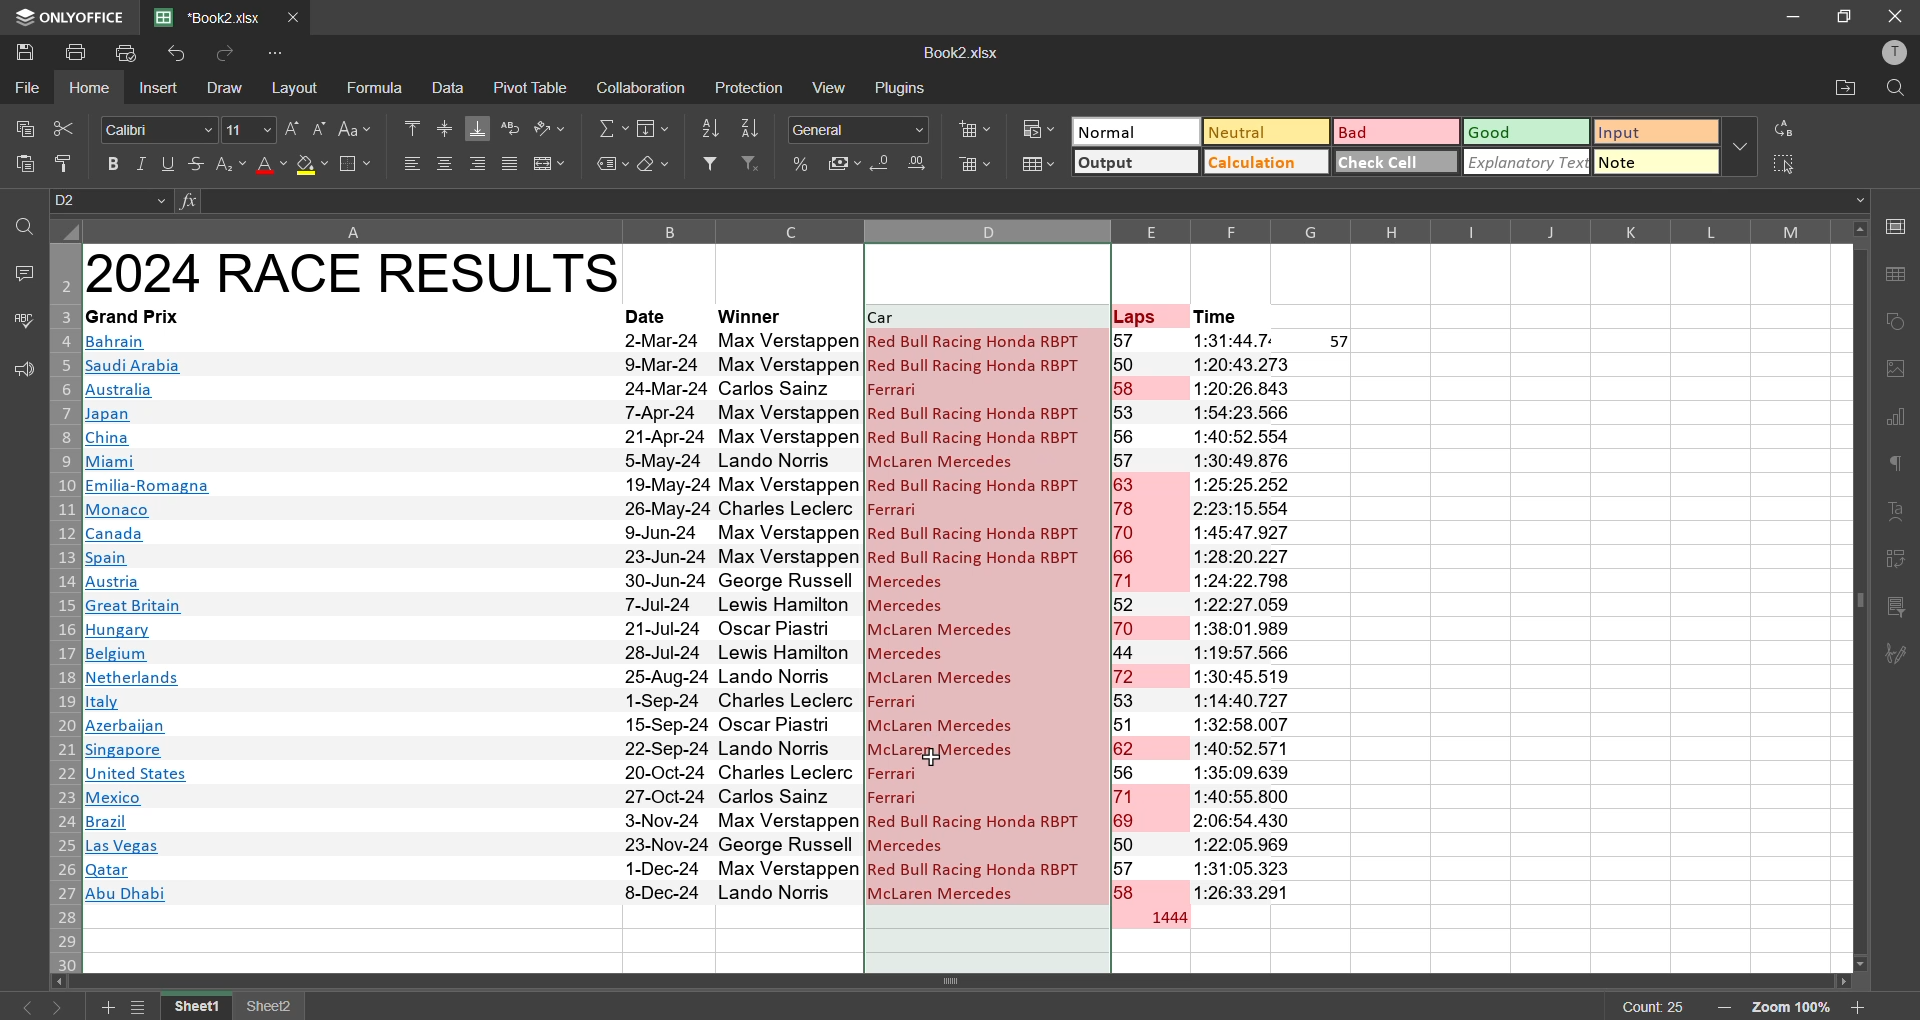 The image size is (1920, 1020). Describe the element at coordinates (1895, 89) in the screenshot. I see `find` at that location.